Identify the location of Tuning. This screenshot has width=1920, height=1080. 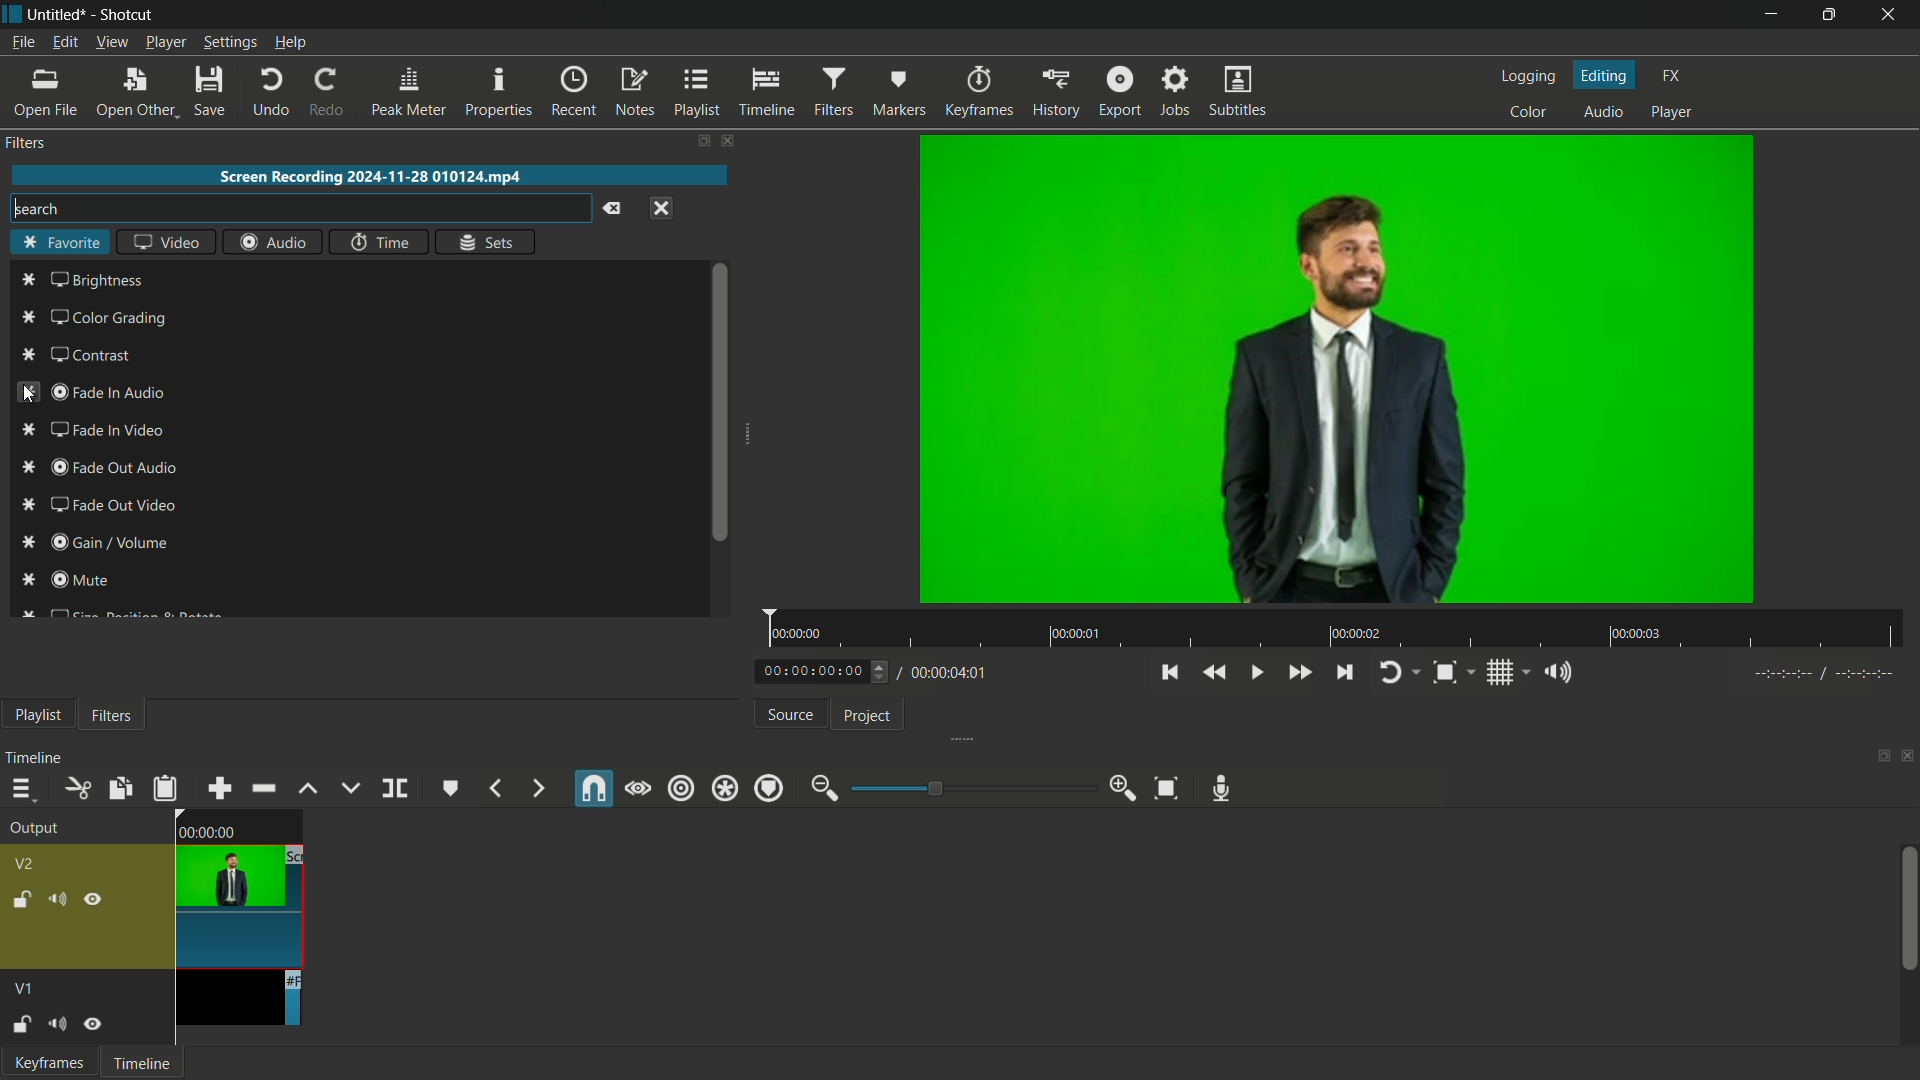
(1825, 674).